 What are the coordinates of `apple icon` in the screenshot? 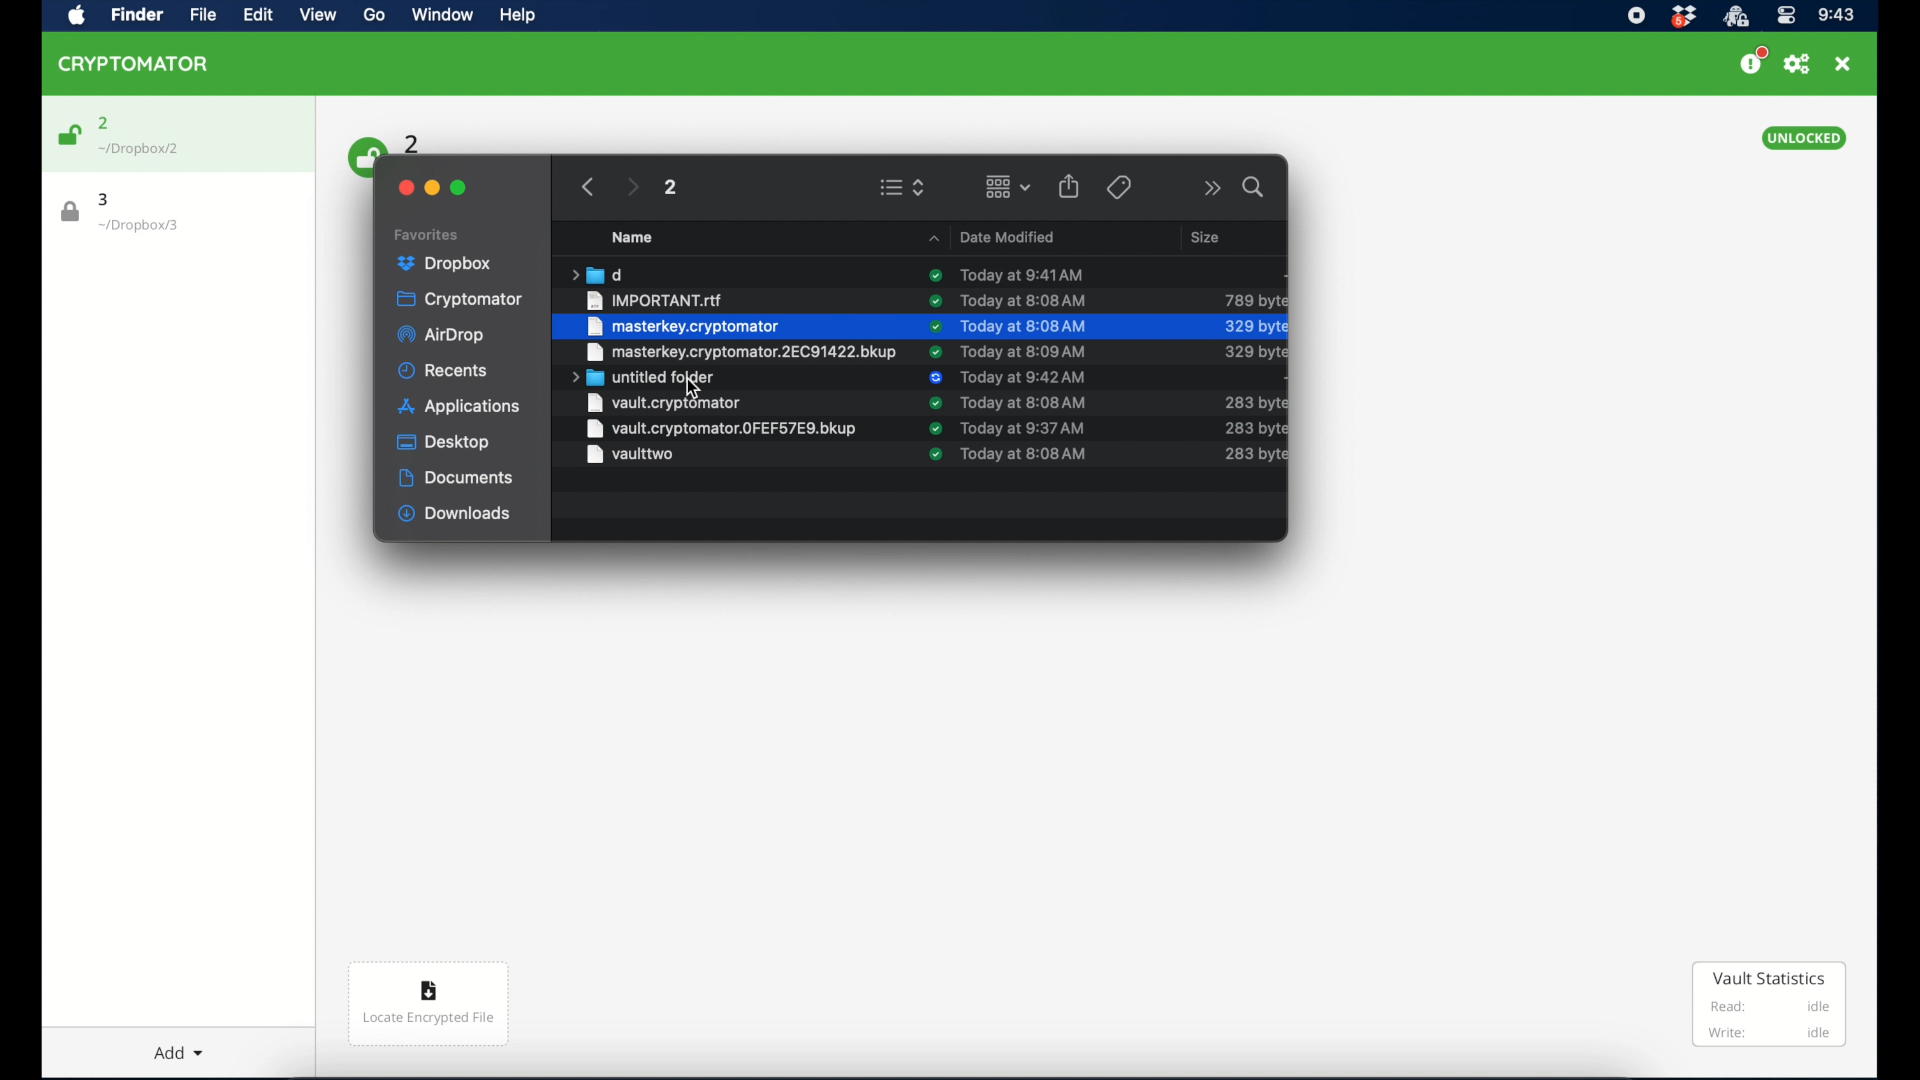 It's located at (77, 16).